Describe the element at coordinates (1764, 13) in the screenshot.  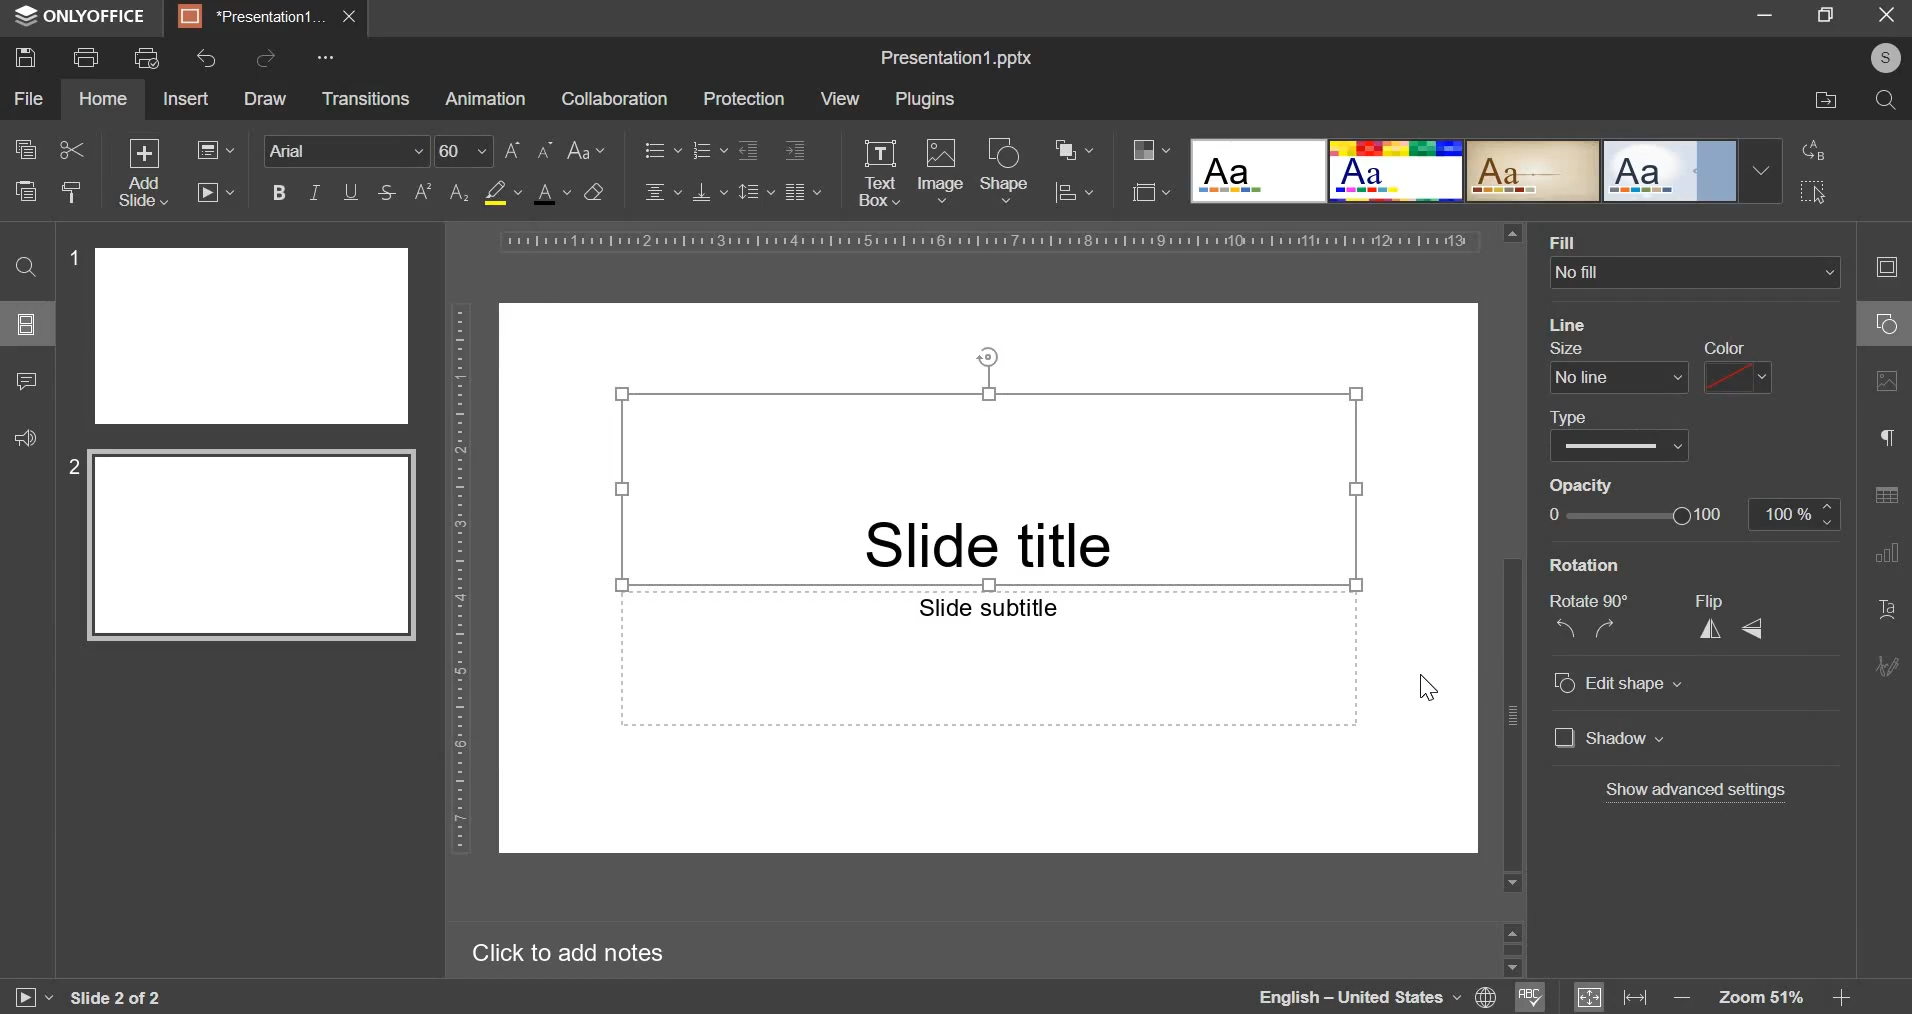
I see `minimize` at that location.